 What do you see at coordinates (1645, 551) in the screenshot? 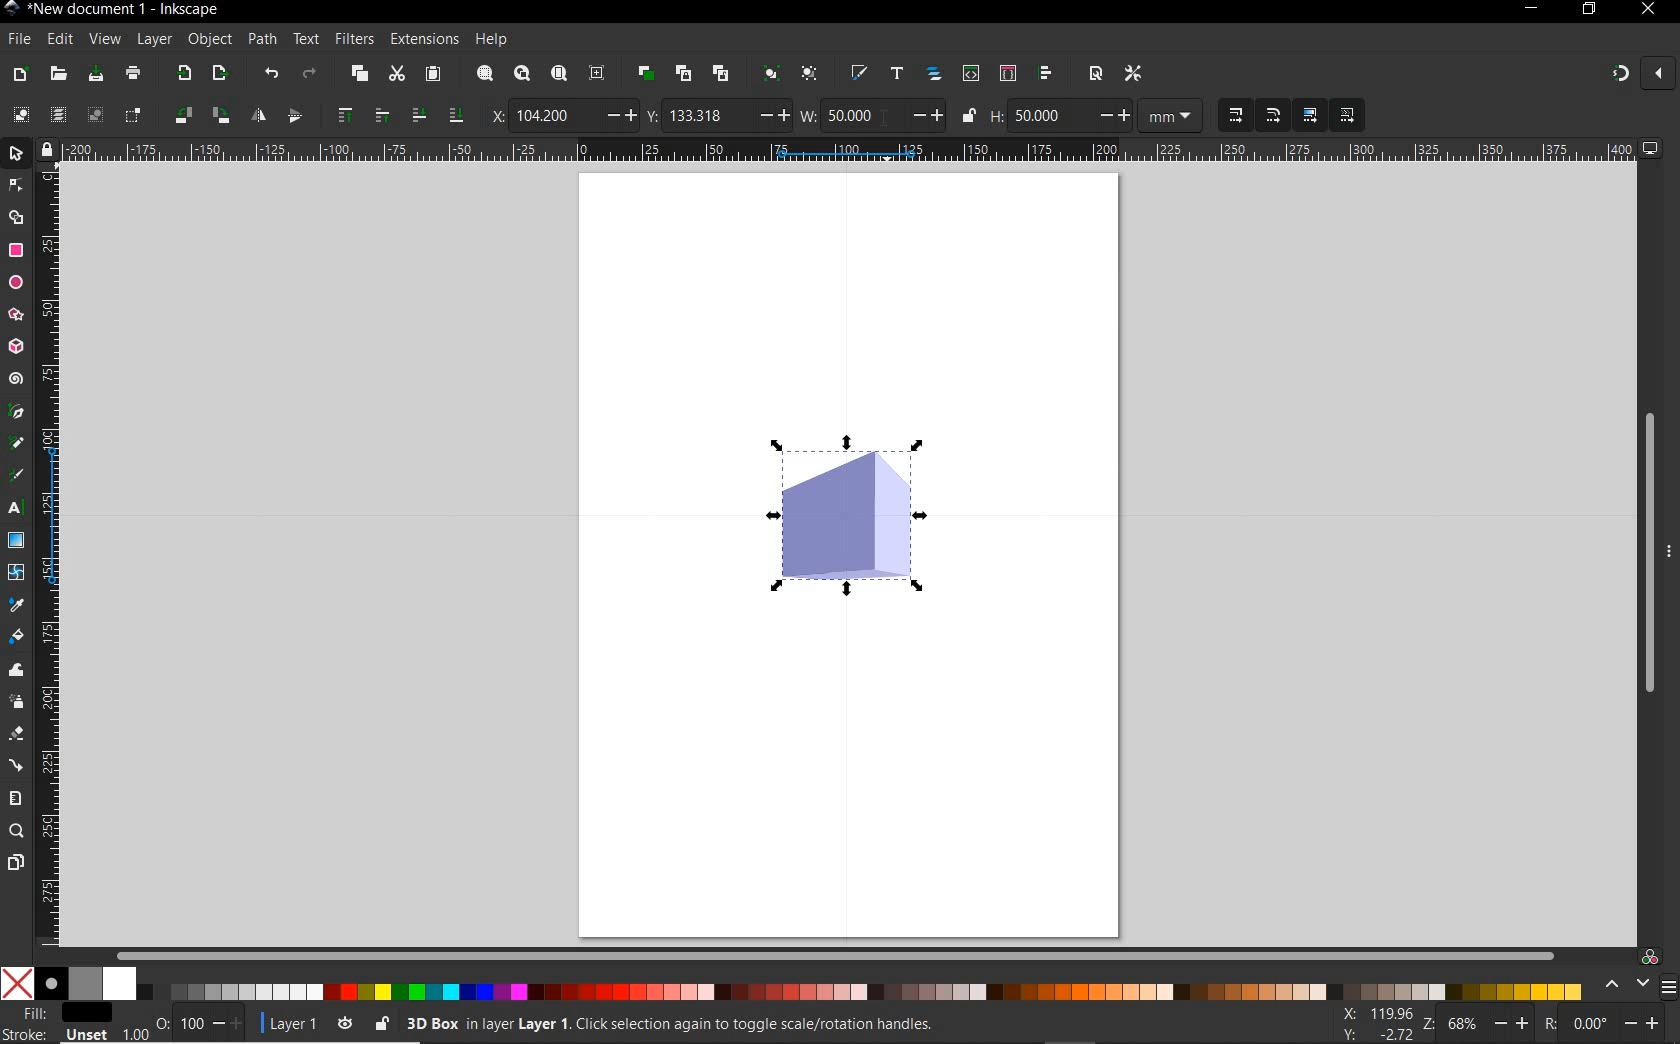
I see `scrollbar` at bounding box center [1645, 551].